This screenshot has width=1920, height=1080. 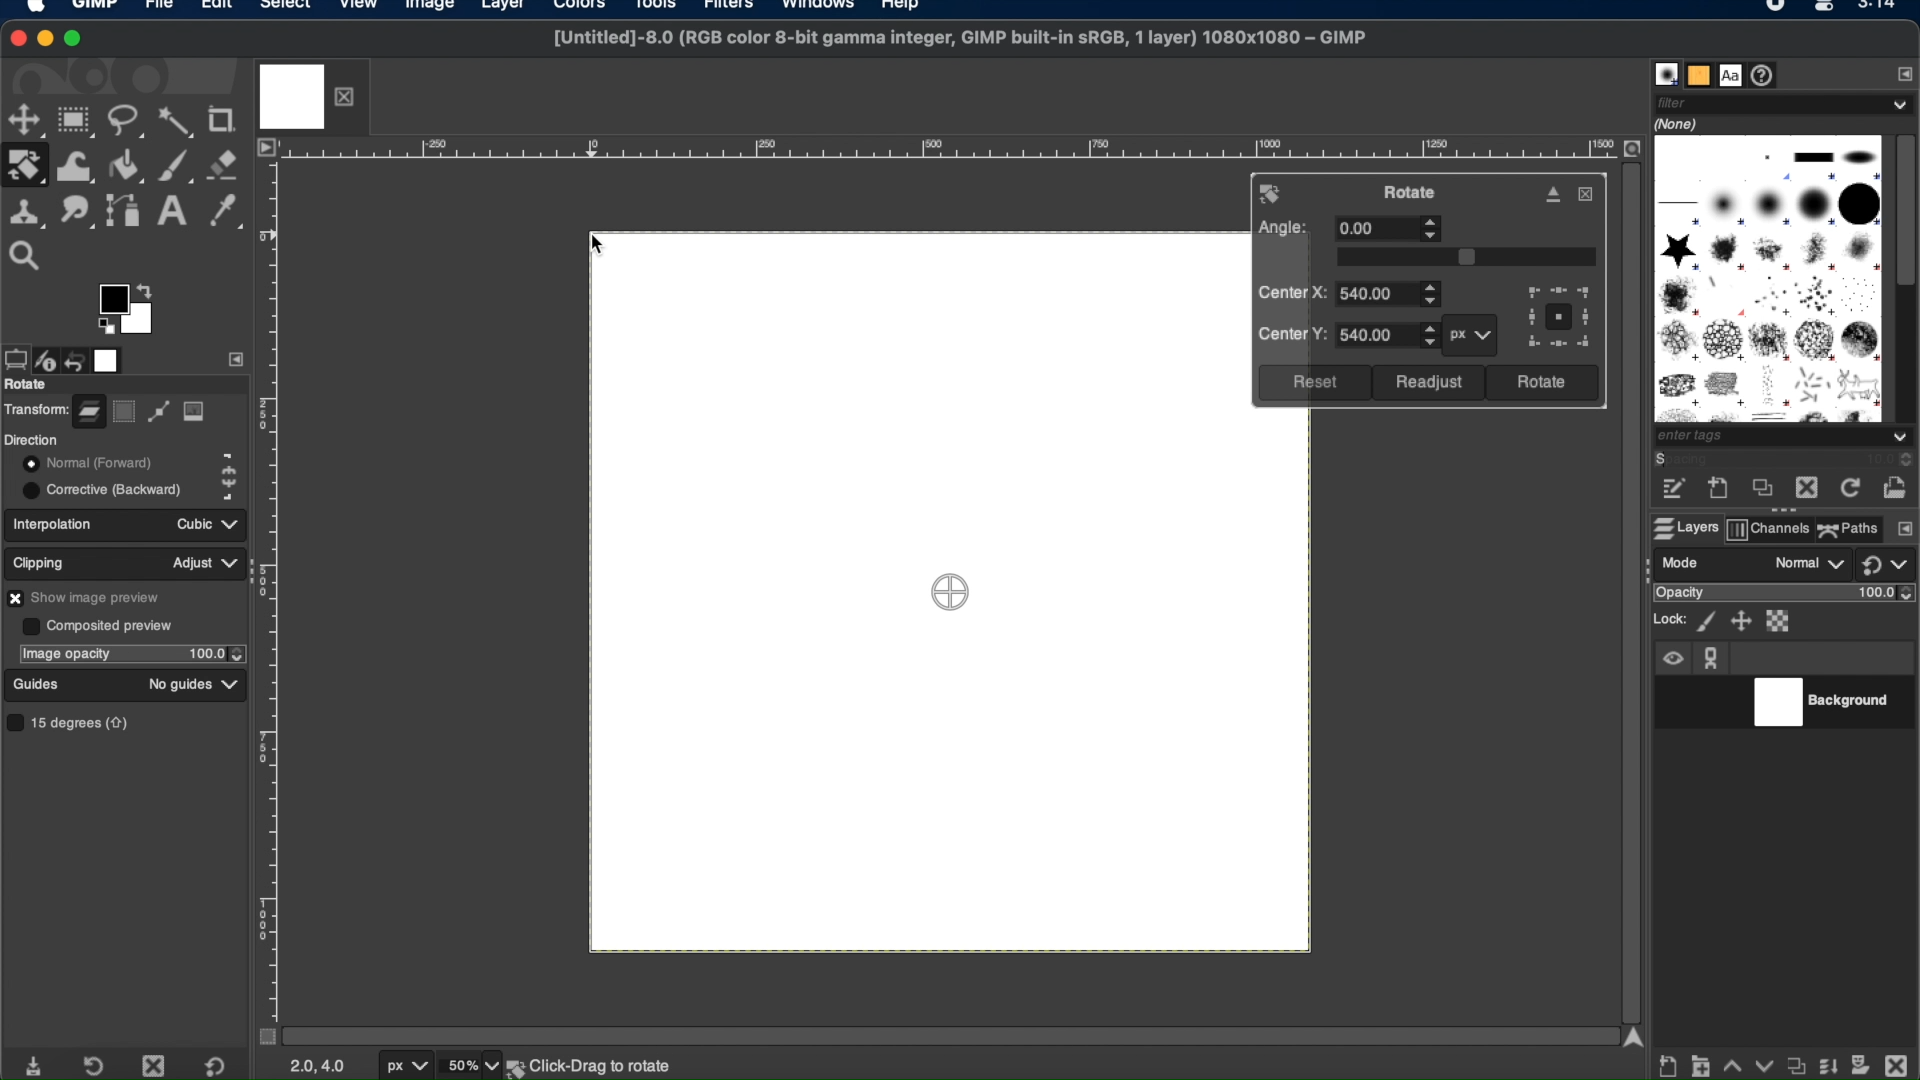 What do you see at coordinates (952, 593) in the screenshot?
I see `drag center` at bounding box center [952, 593].